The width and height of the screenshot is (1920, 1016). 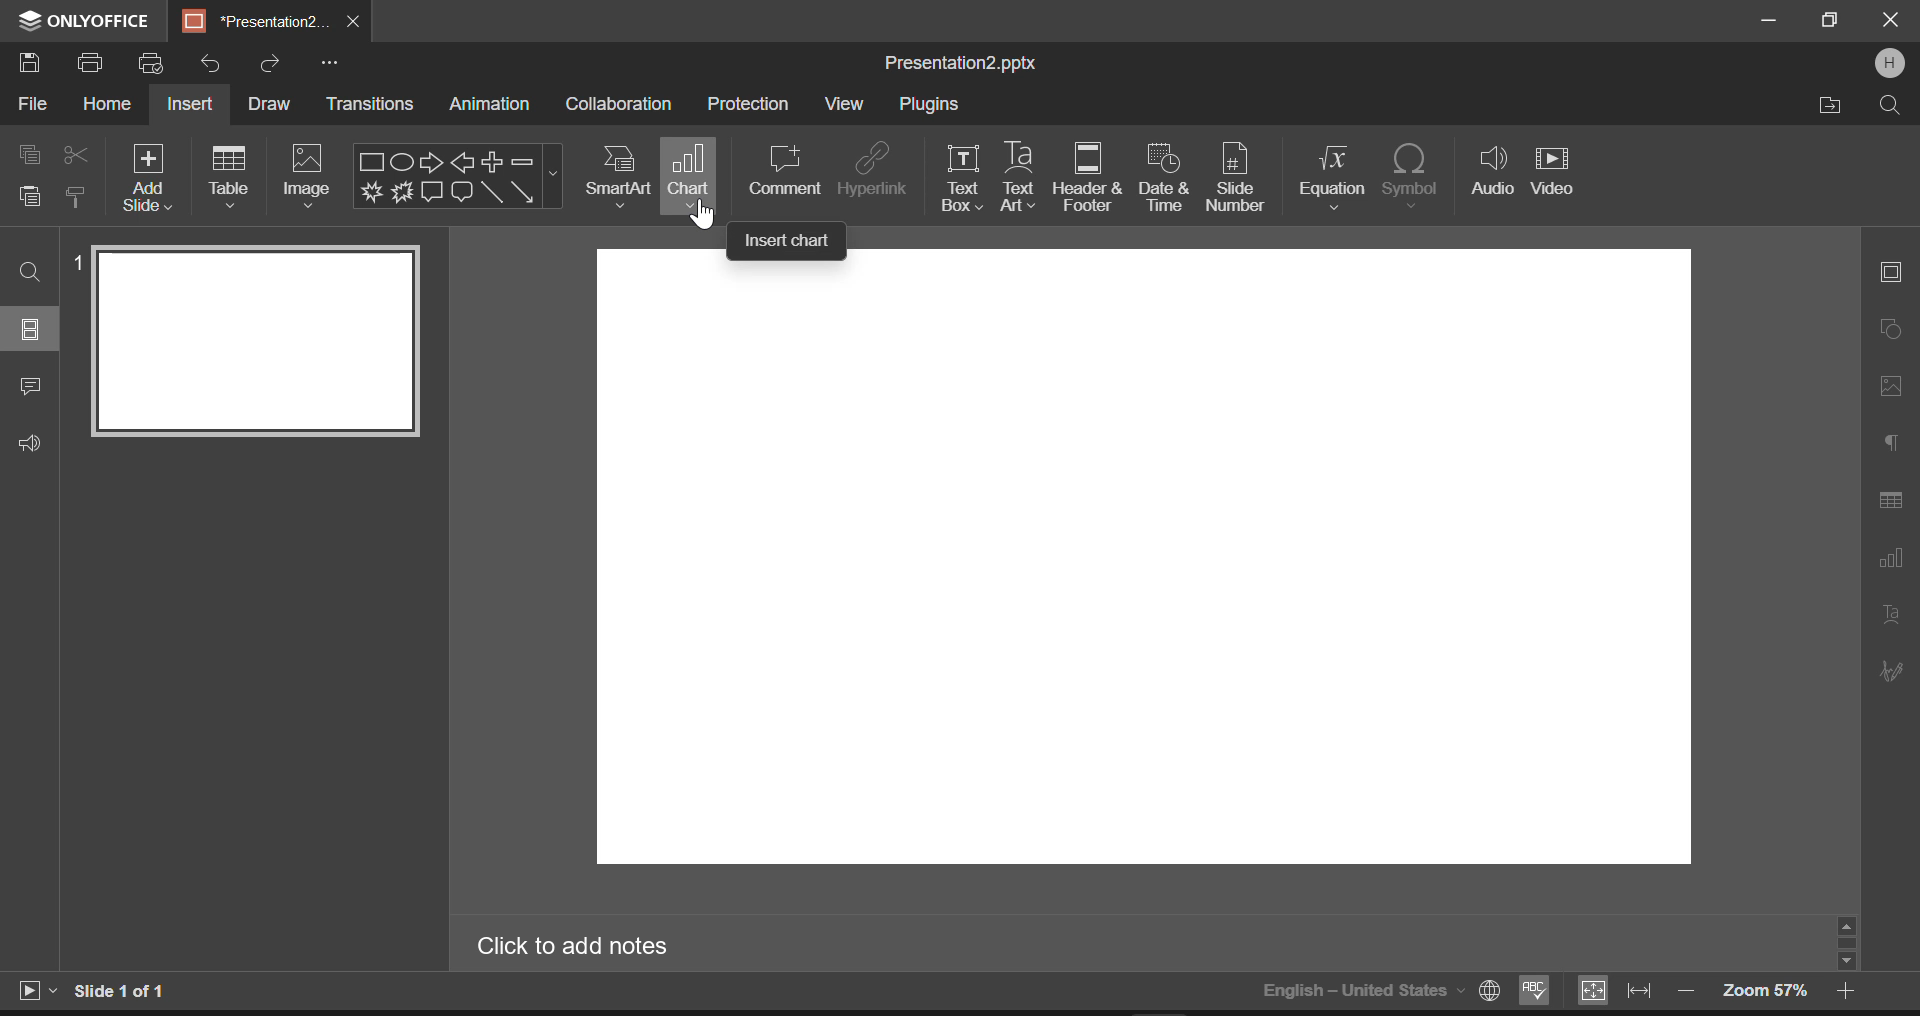 I want to click on Rectangle, so click(x=372, y=162).